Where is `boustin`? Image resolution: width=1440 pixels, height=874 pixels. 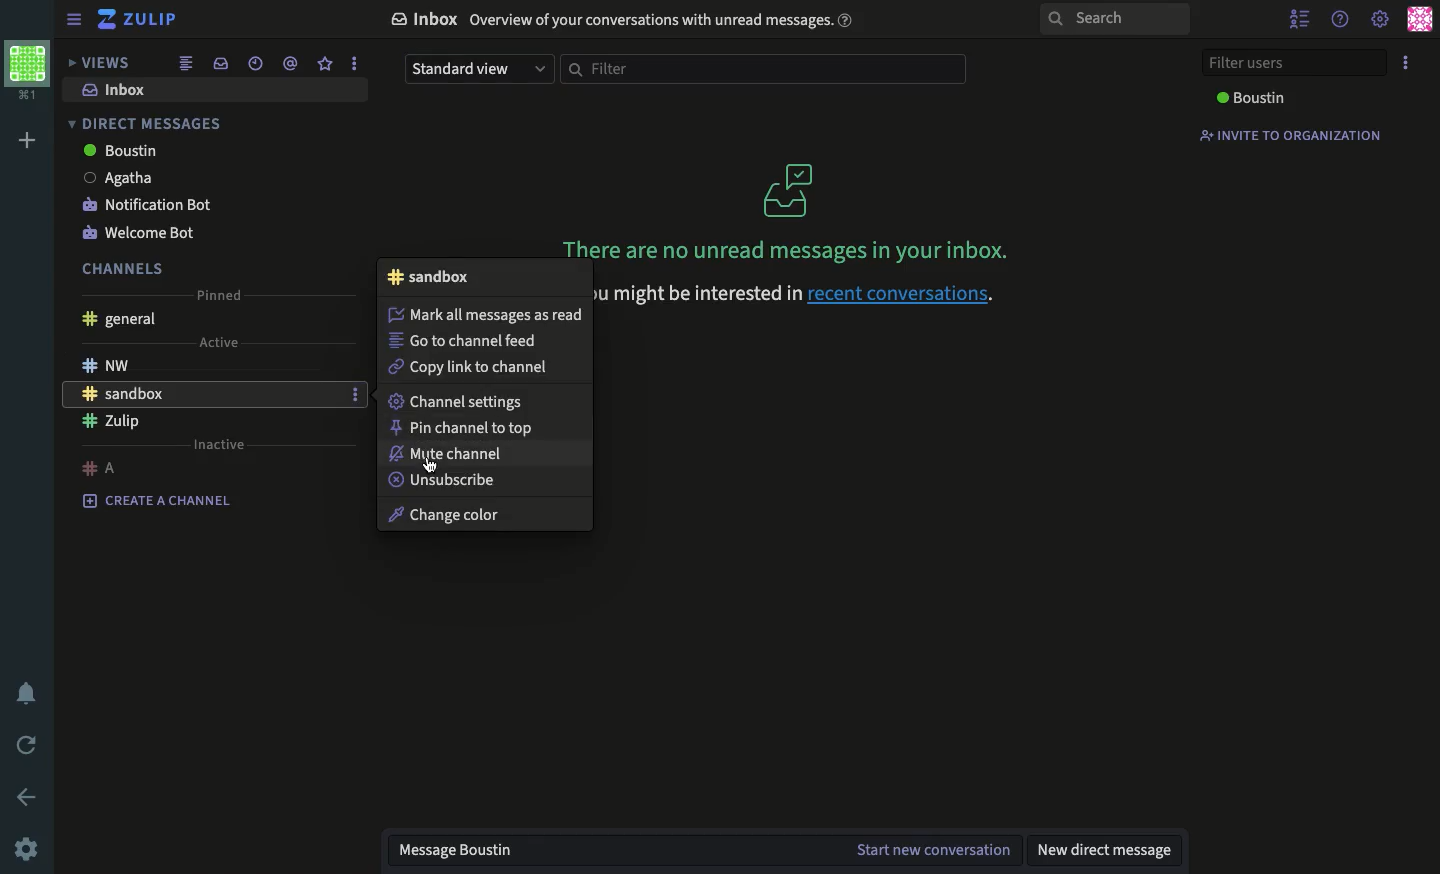
boustin is located at coordinates (1248, 99).